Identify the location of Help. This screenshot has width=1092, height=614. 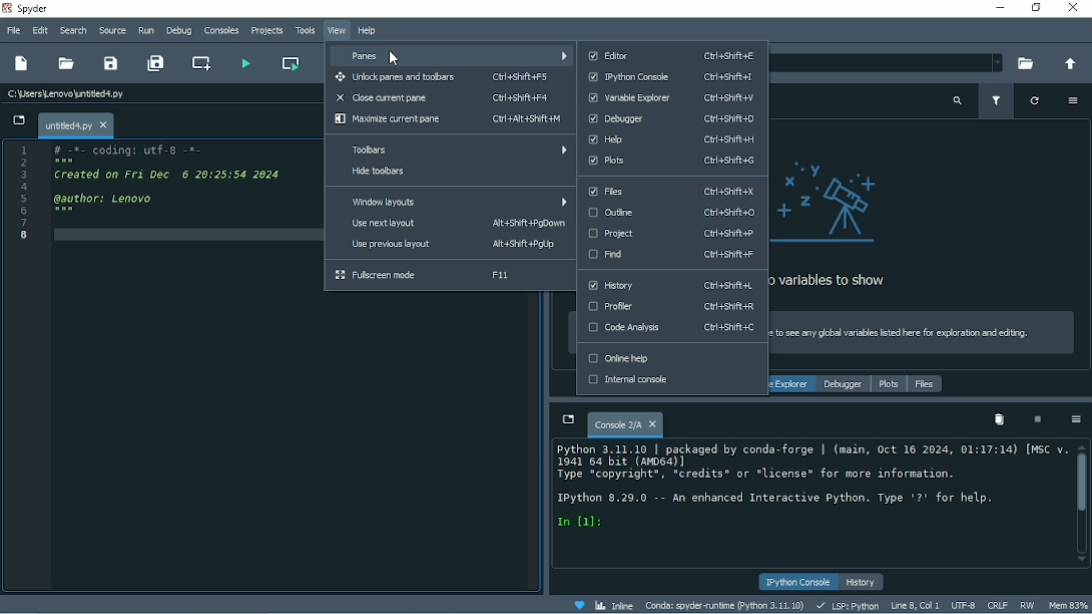
(368, 31).